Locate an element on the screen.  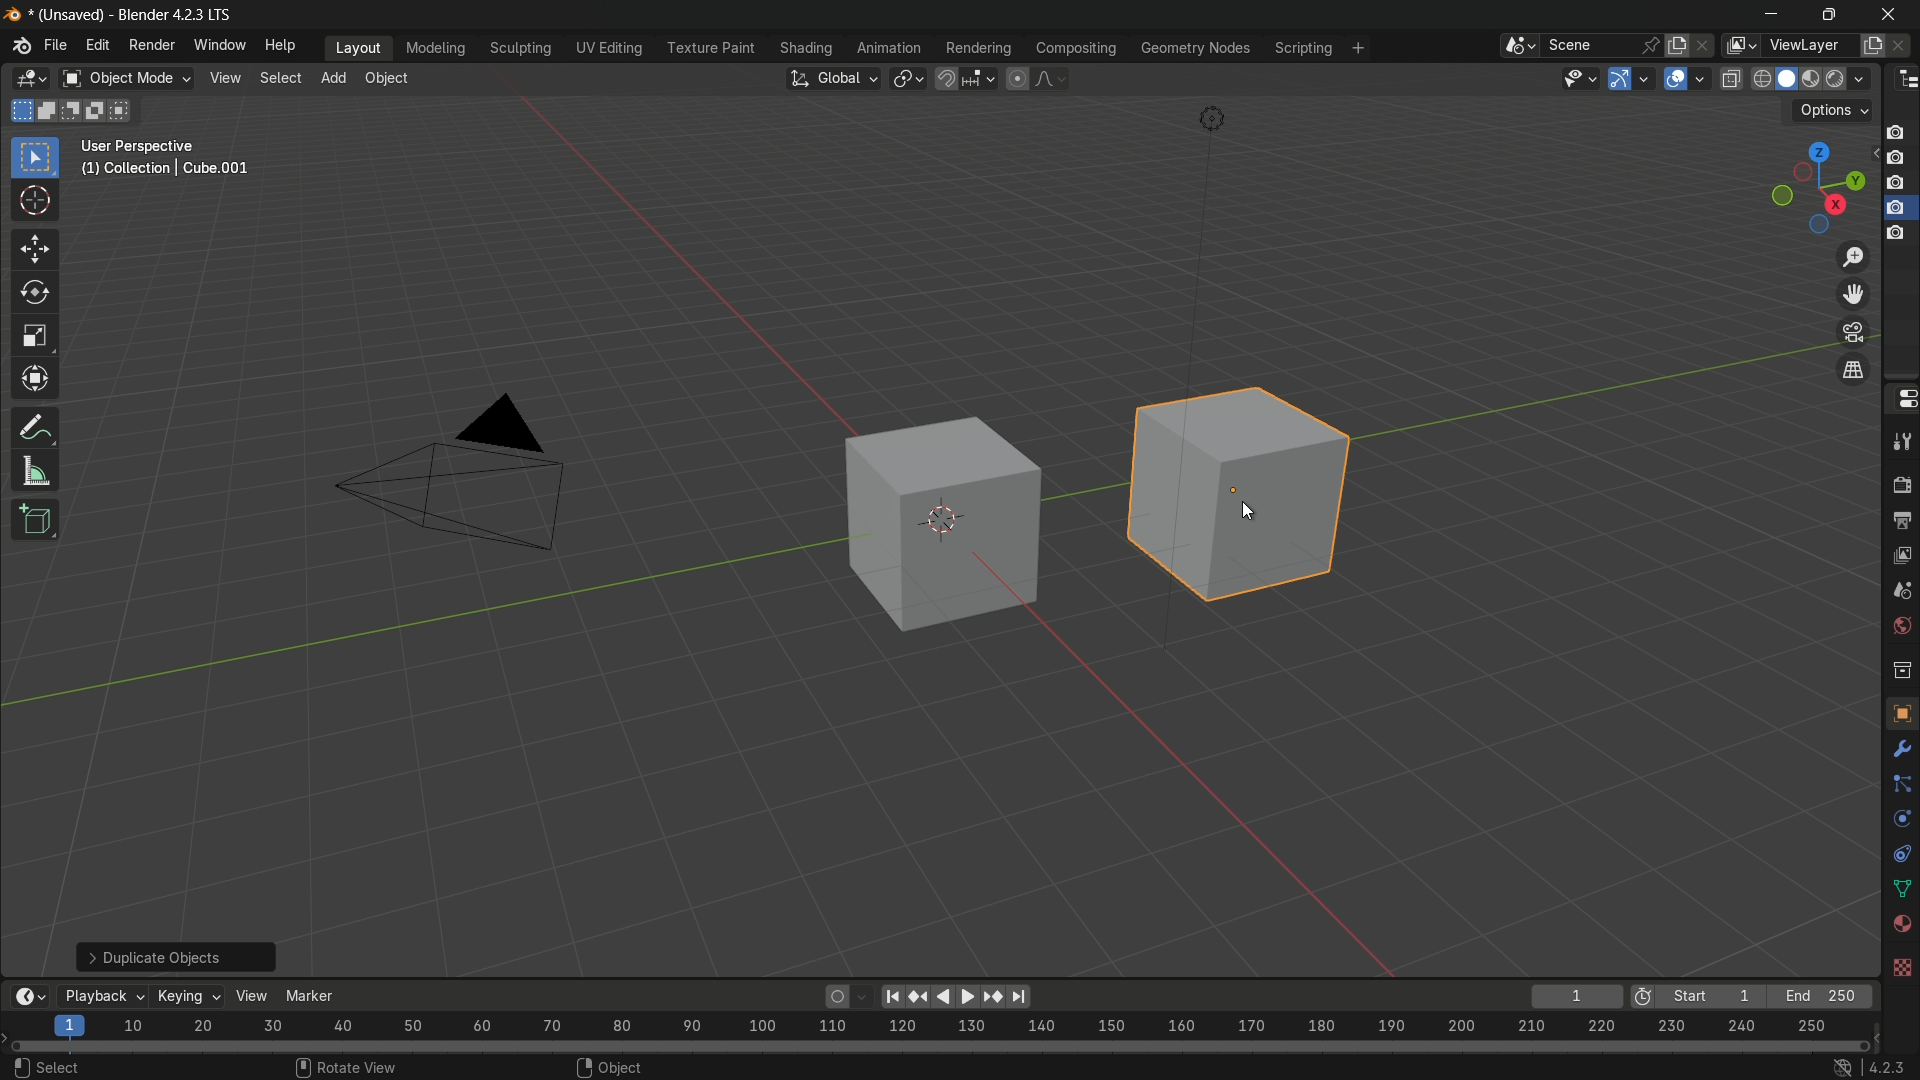
snap is located at coordinates (967, 79).